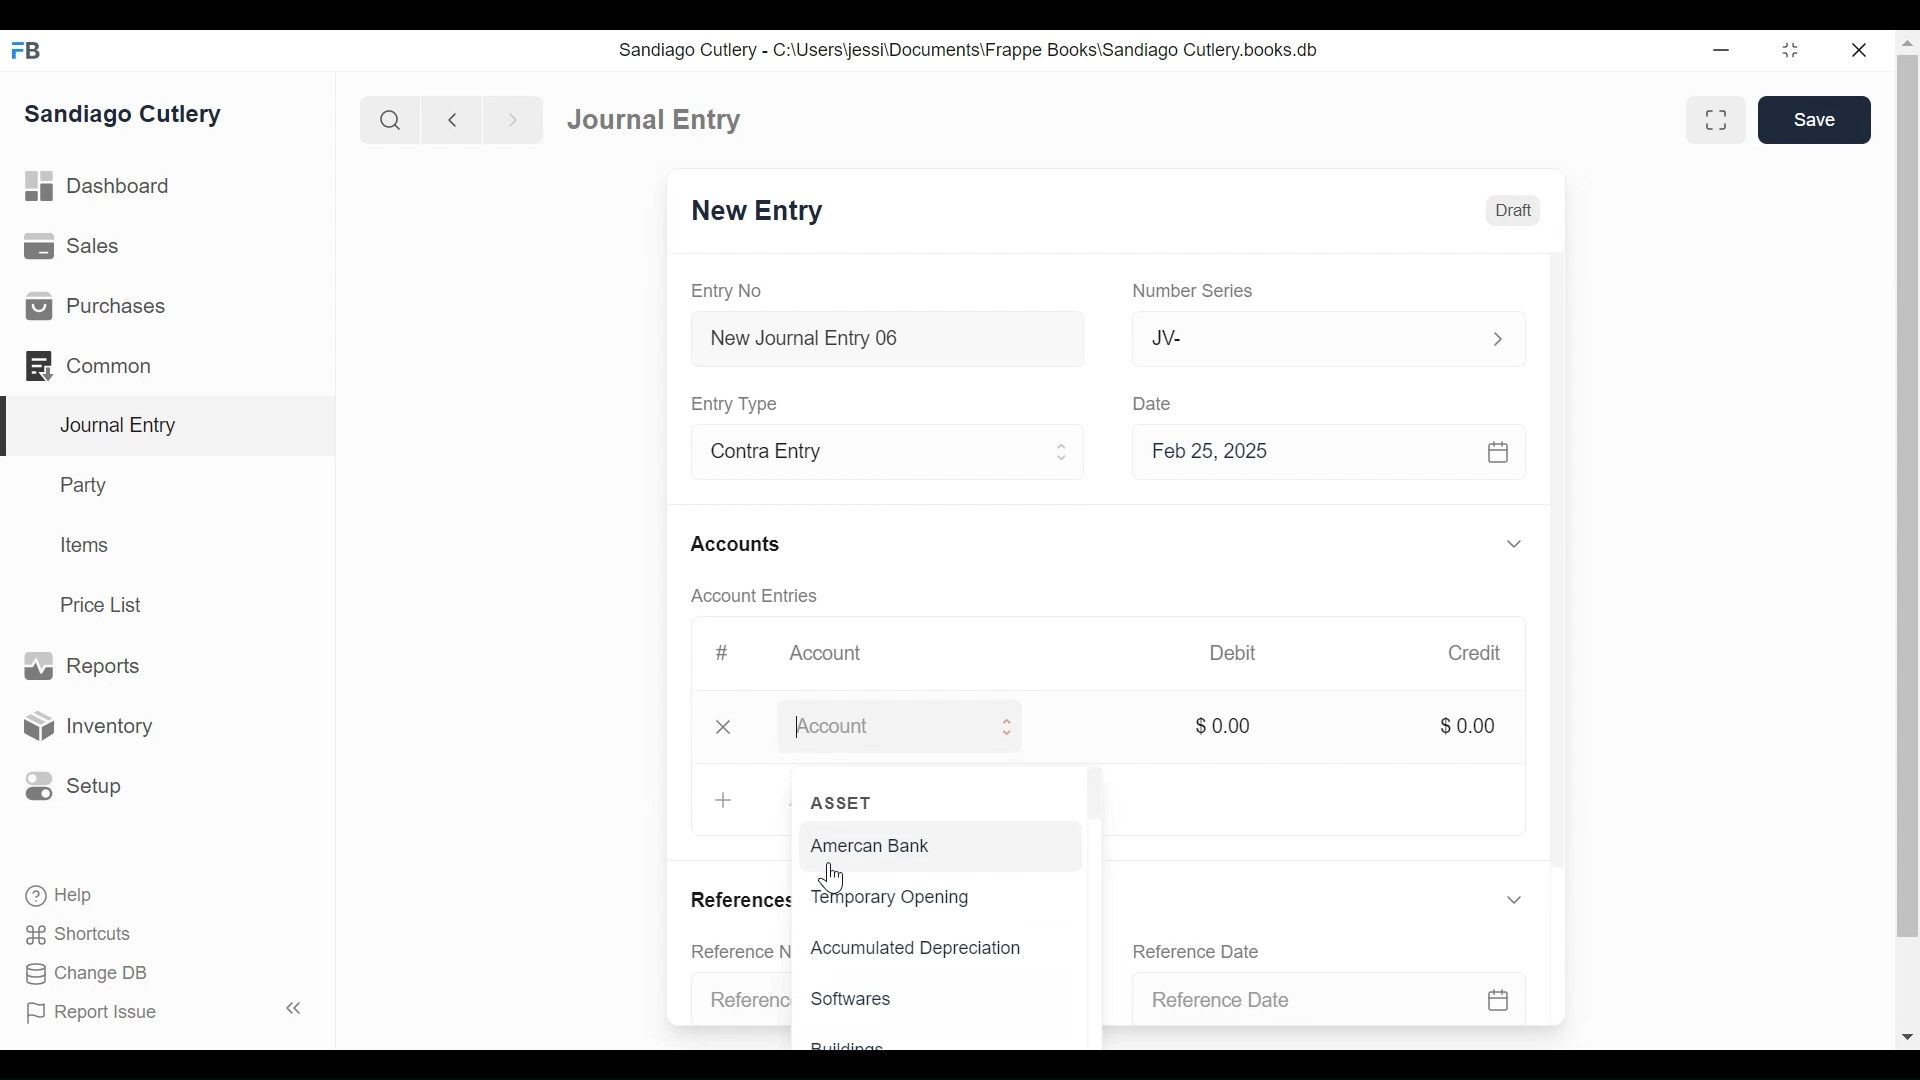 The height and width of the screenshot is (1080, 1920). Describe the element at coordinates (970, 49) in the screenshot. I see `Sandiago Cutlery - C:\Users\jessi\Documents\Frappe Books\Sandiago Cutlery.books.db` at that location.